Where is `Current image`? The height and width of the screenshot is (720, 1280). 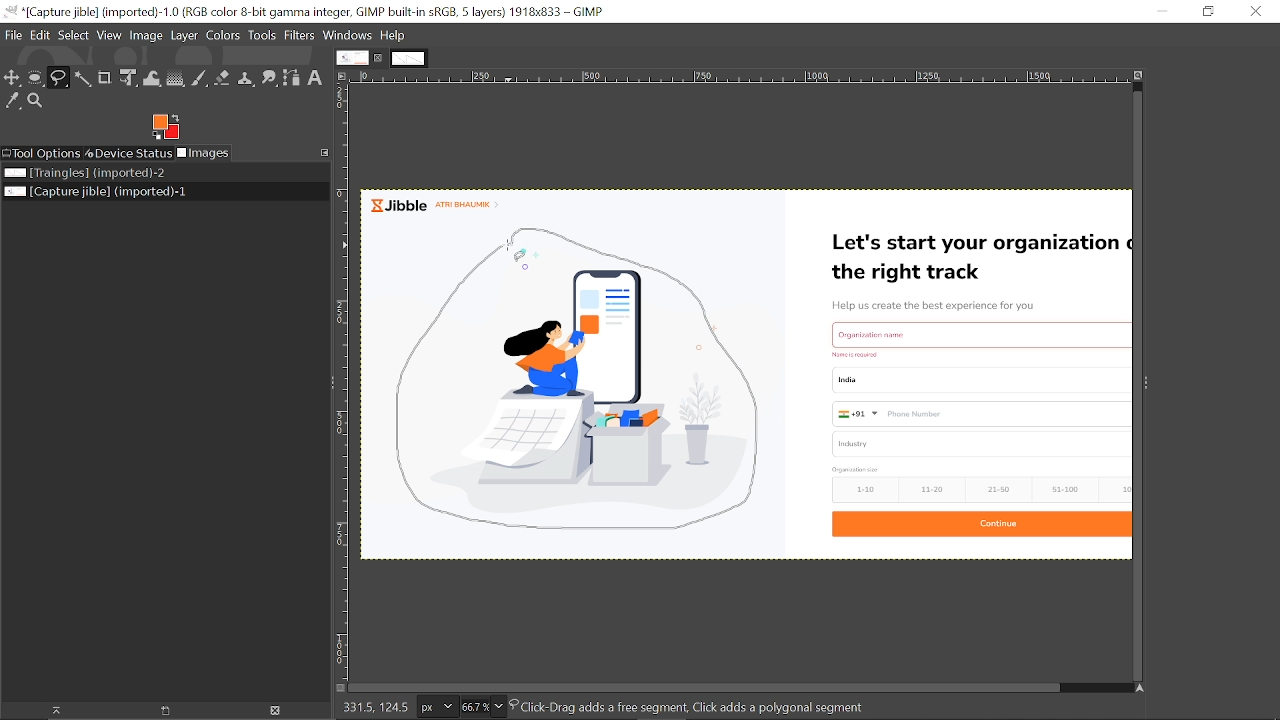 Current image is located at coordinates (749, 379).